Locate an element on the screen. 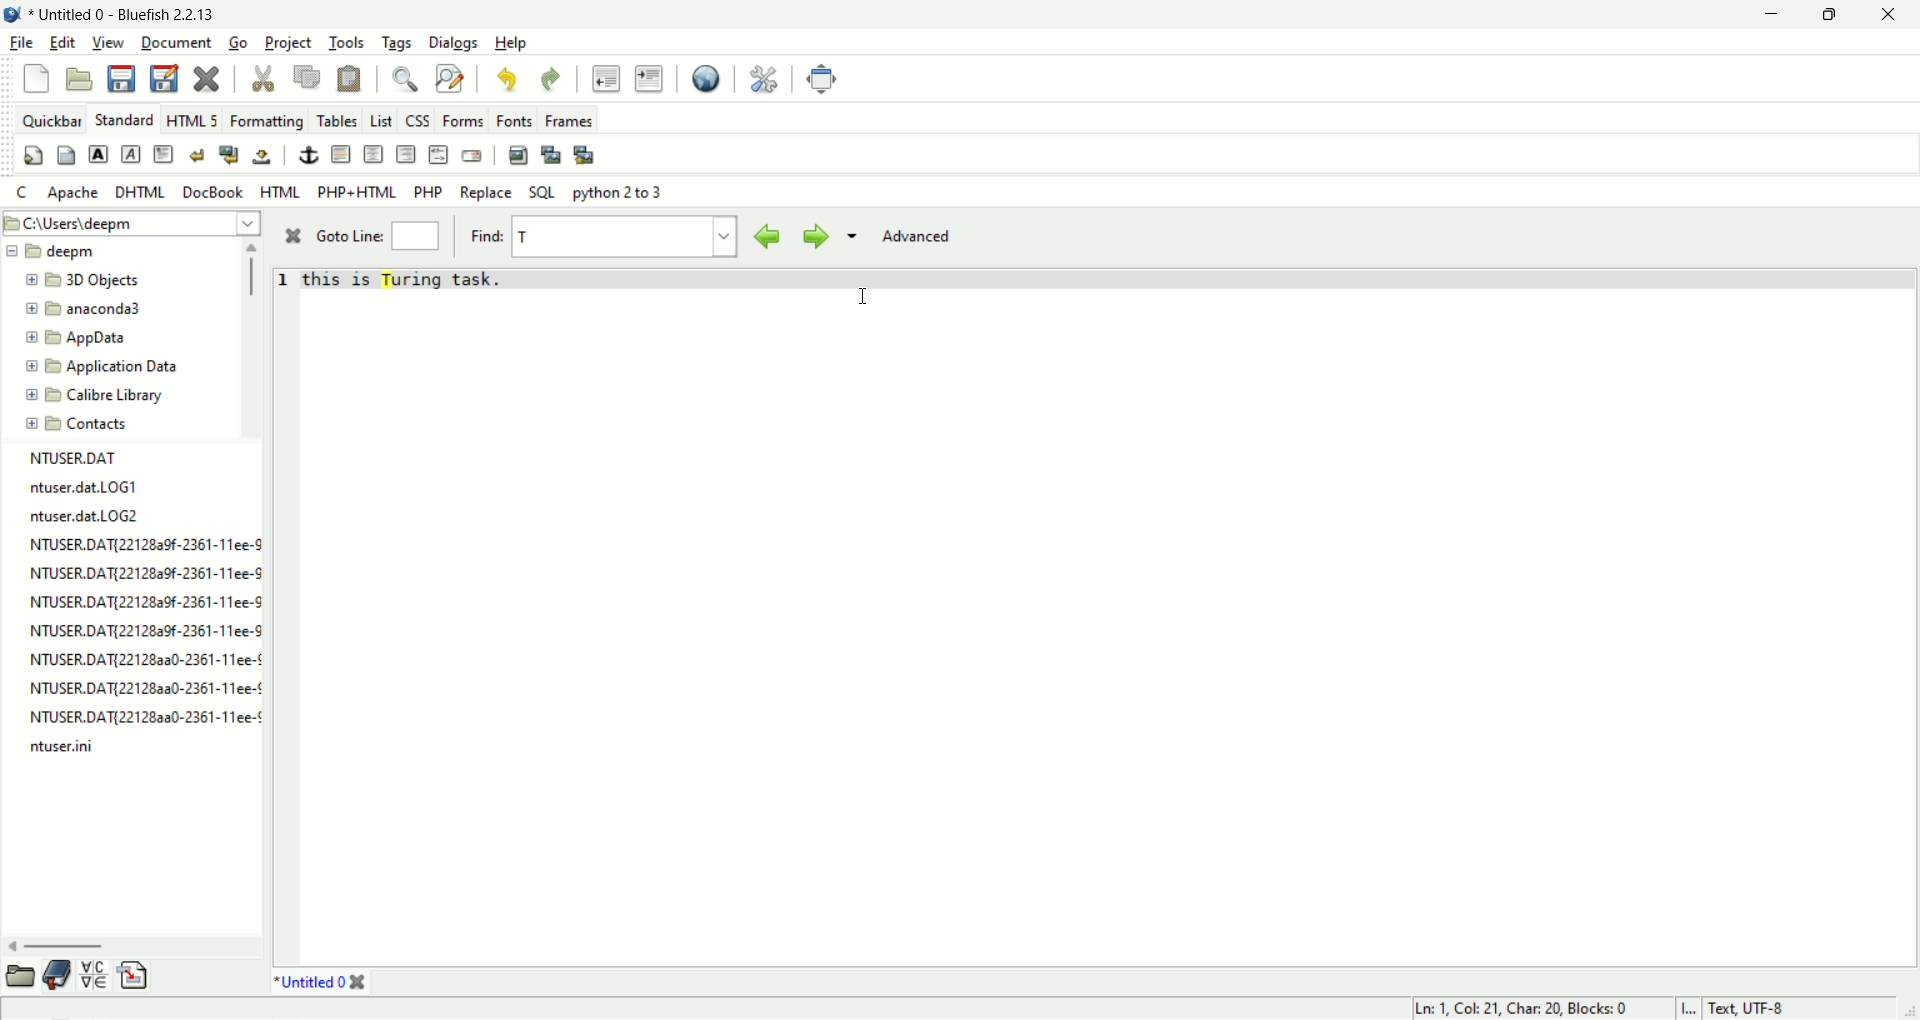 This screenshot has height=1020, width=1920. snippets is located at coordinates (135, 979).